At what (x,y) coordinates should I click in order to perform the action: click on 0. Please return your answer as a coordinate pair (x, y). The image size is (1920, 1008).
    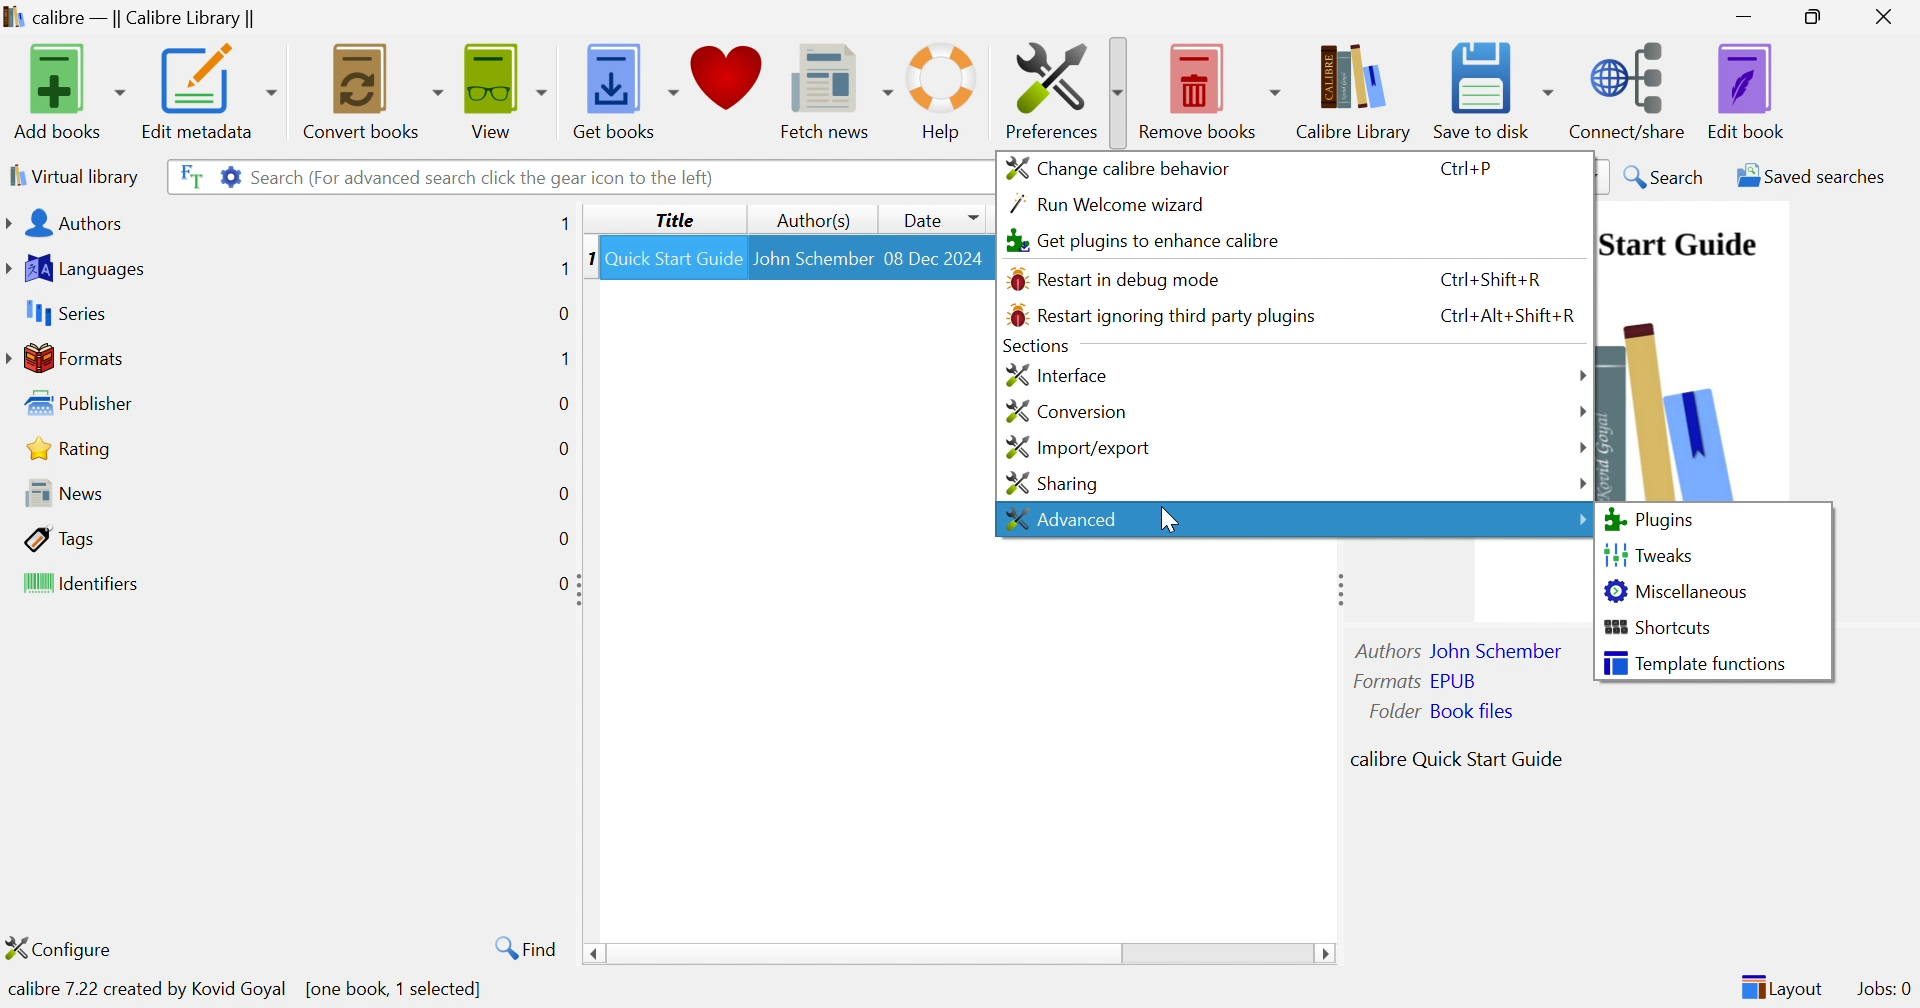
    Looking at the image, I should click on (562, 402).